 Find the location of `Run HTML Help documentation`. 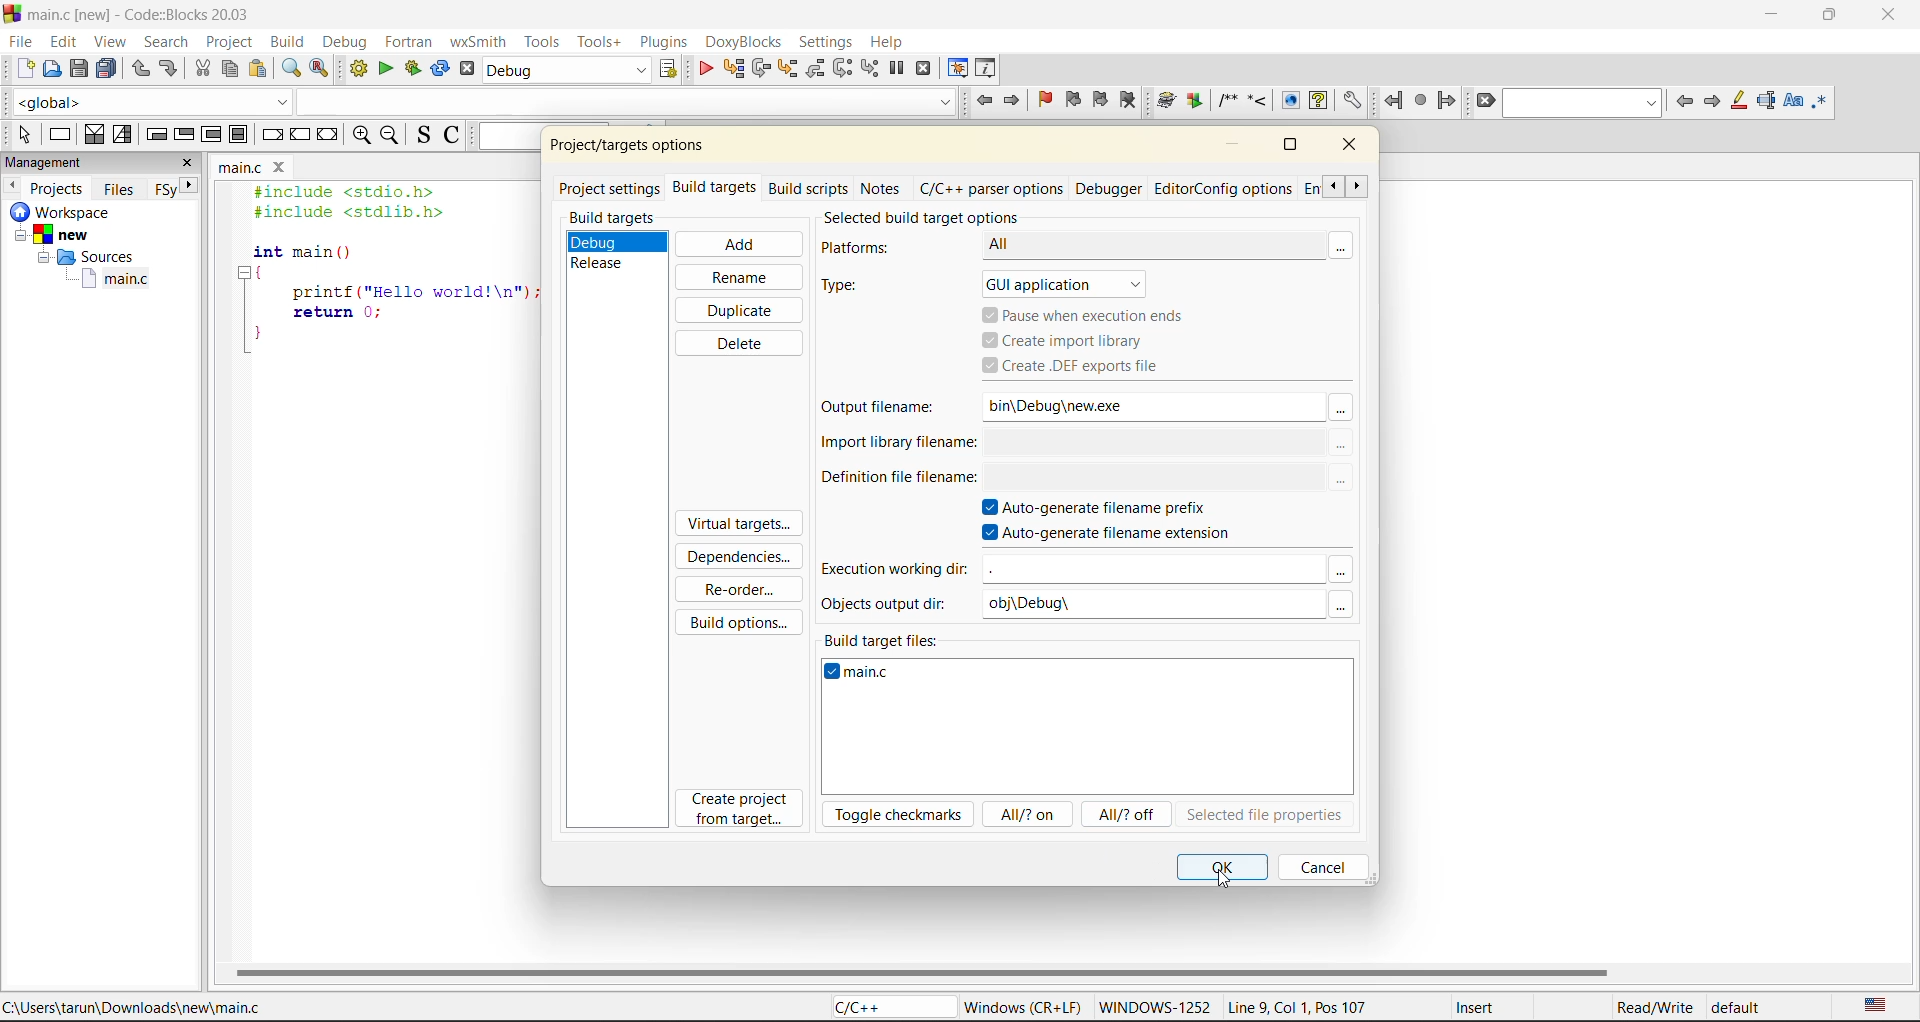

Run HTML Help documentation is located at coordinates (1320, 101).